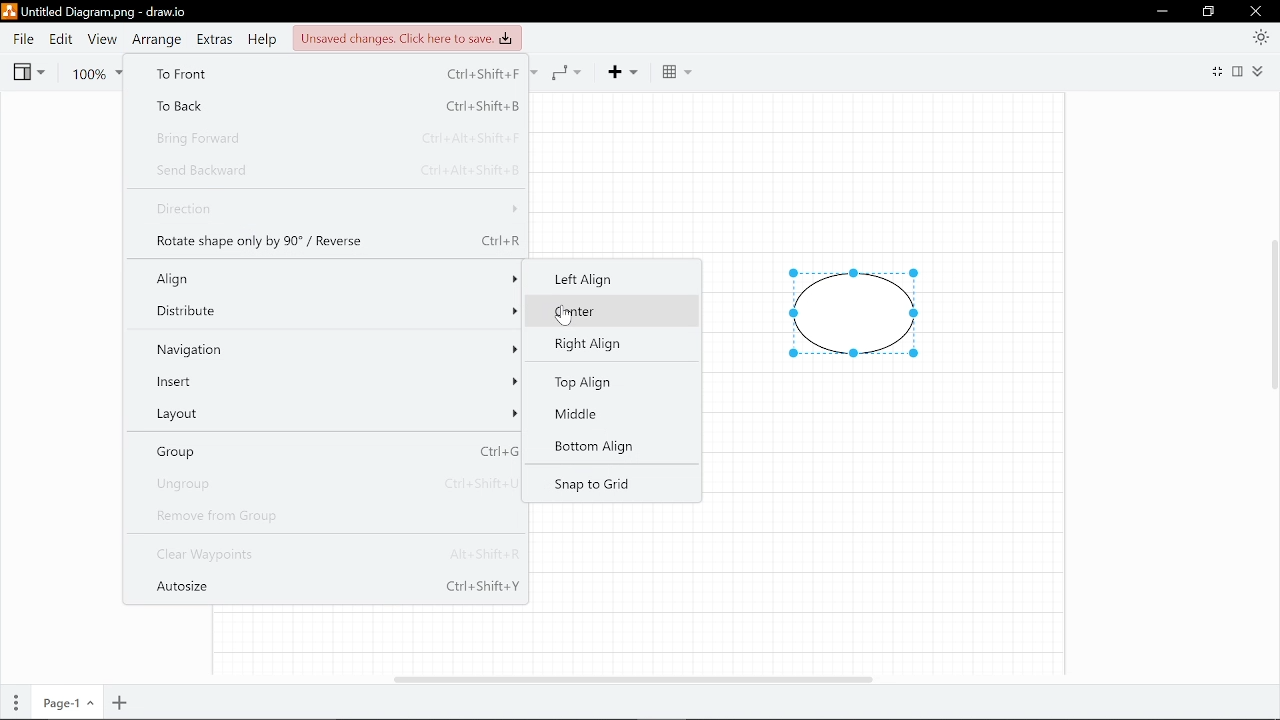 The height and width of the screenshot is (720, 1280). I want to click on Add, so click(630, 71).